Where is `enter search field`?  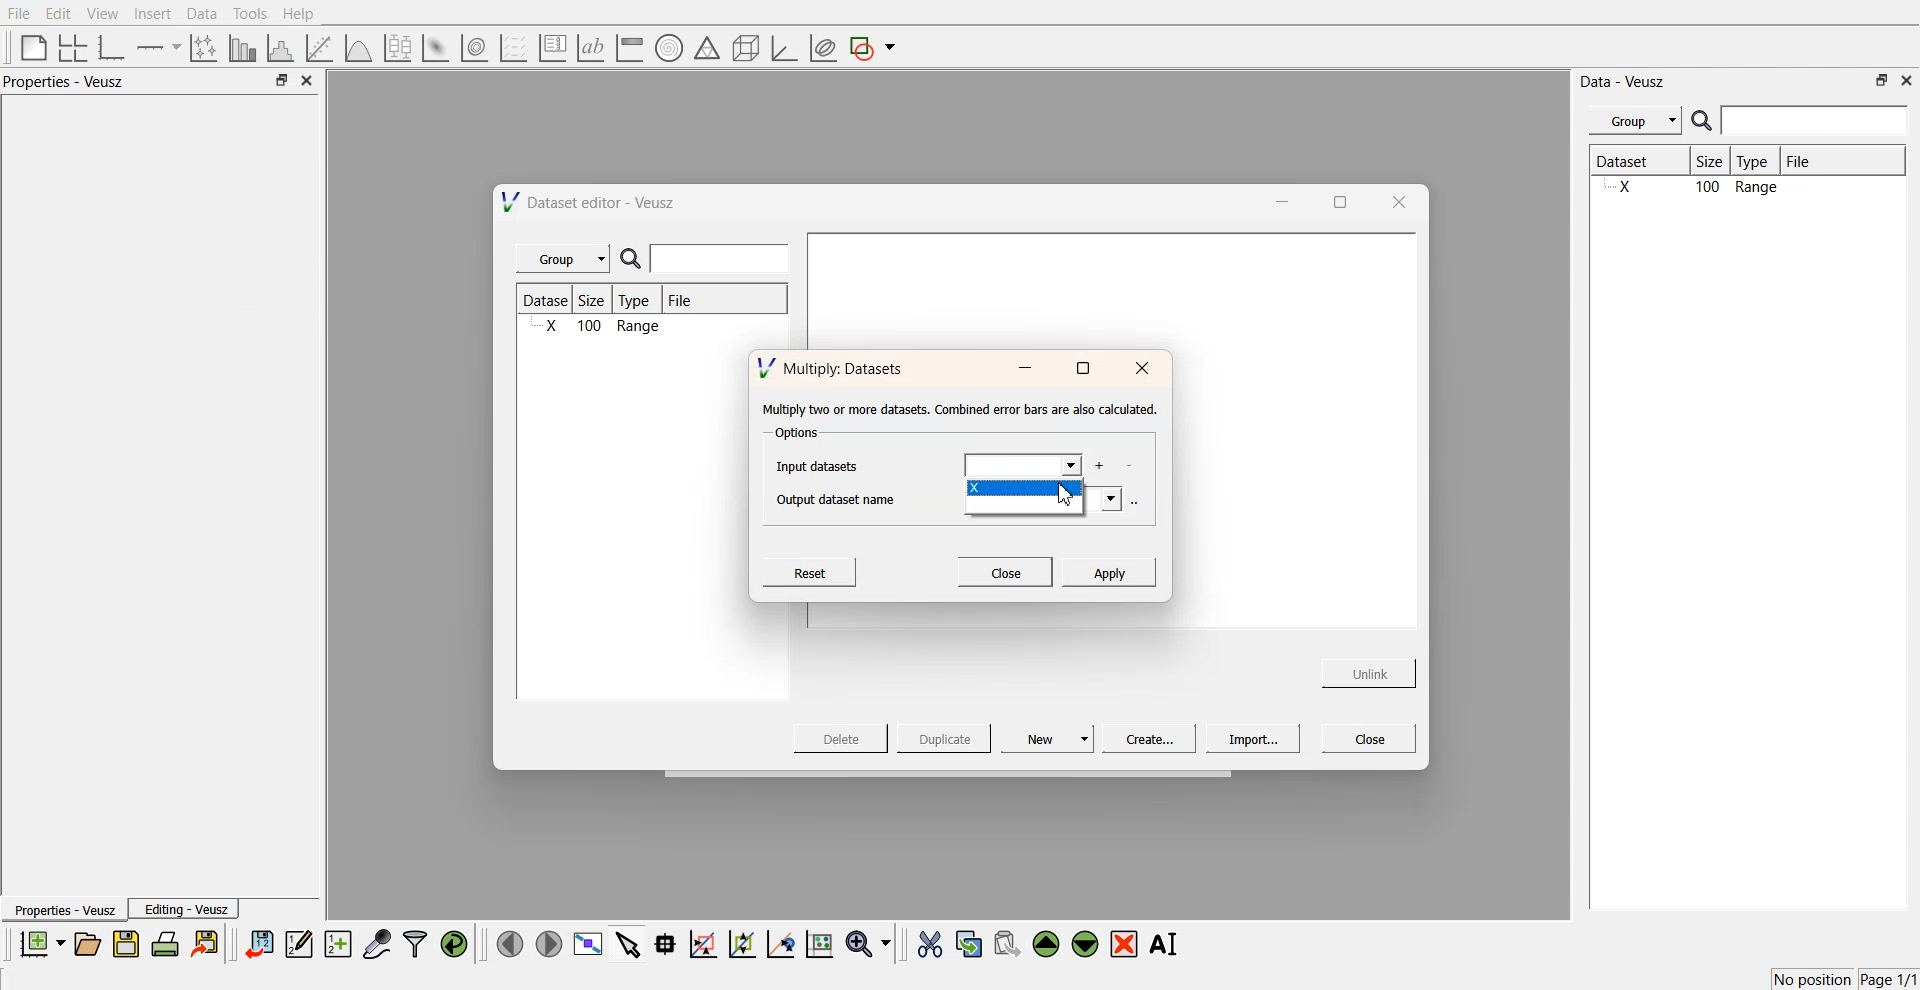 enter search field is located at coordinates (723, 259).